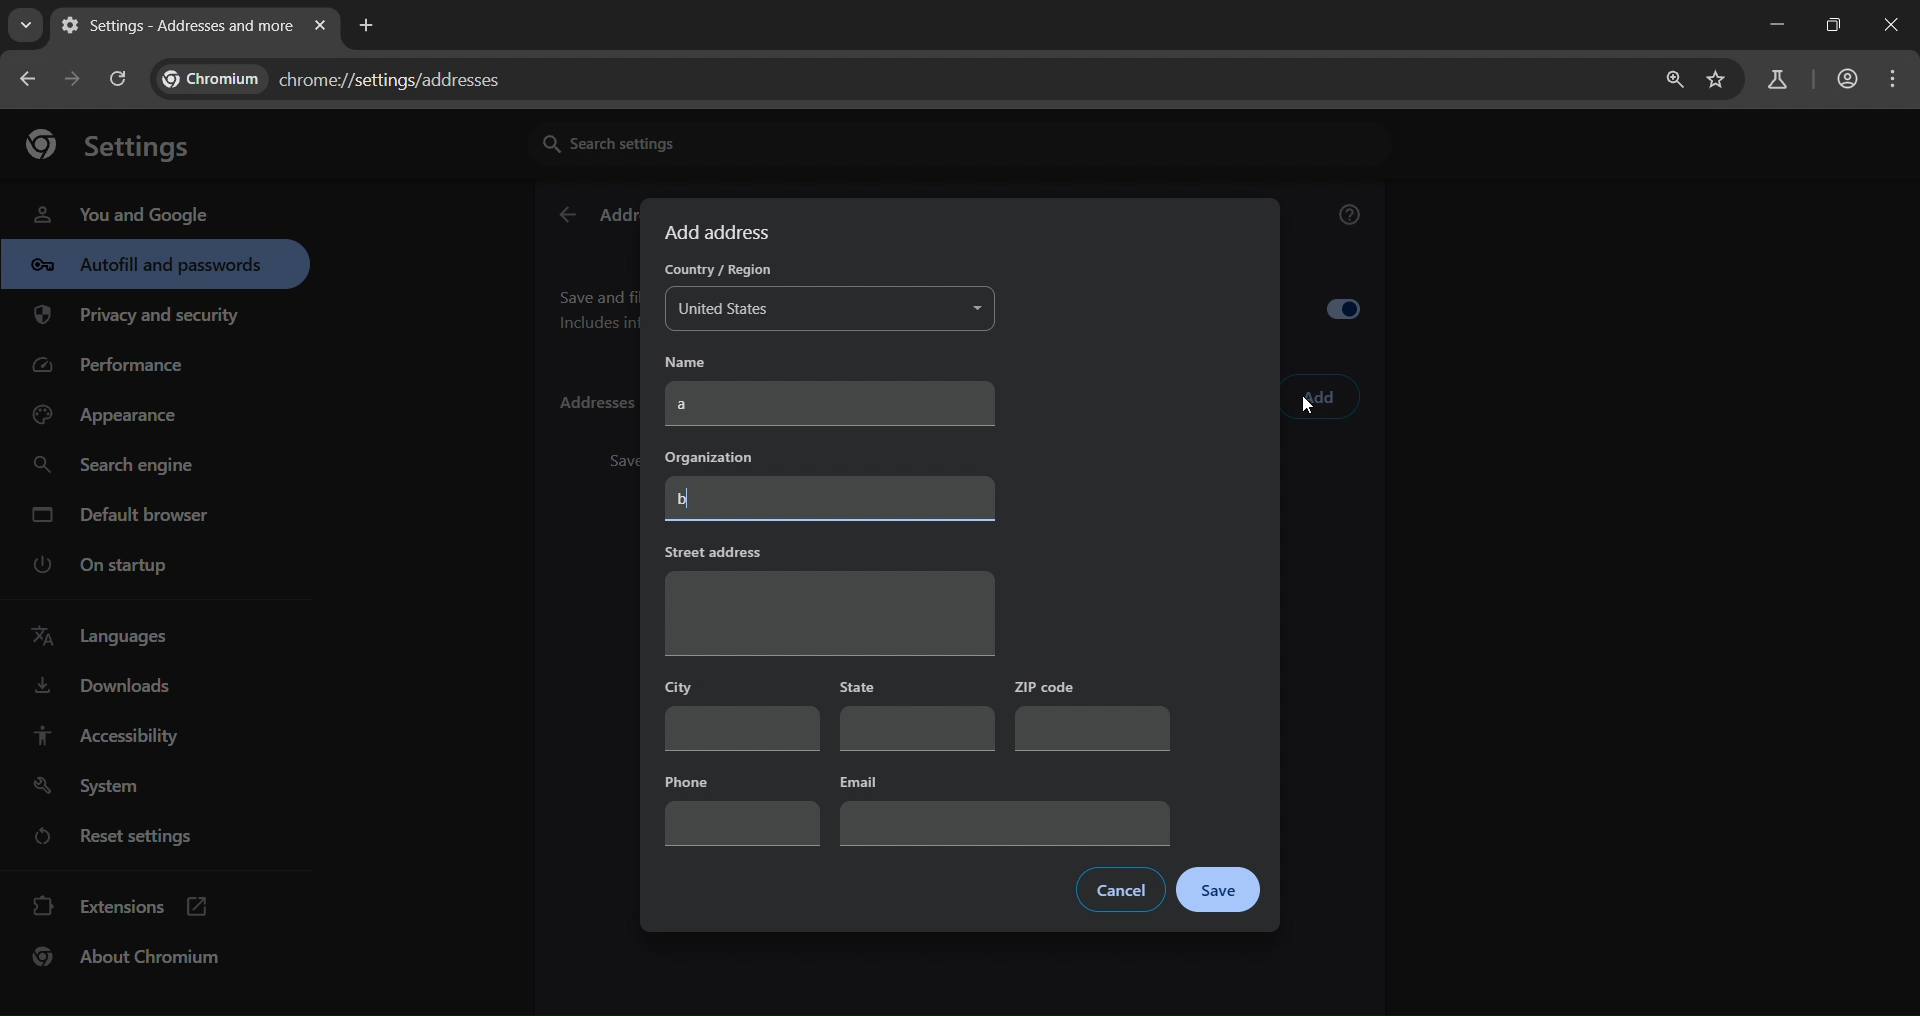 The image size is (1920, 1016). I want to click on cursor, so click(1308, 410).